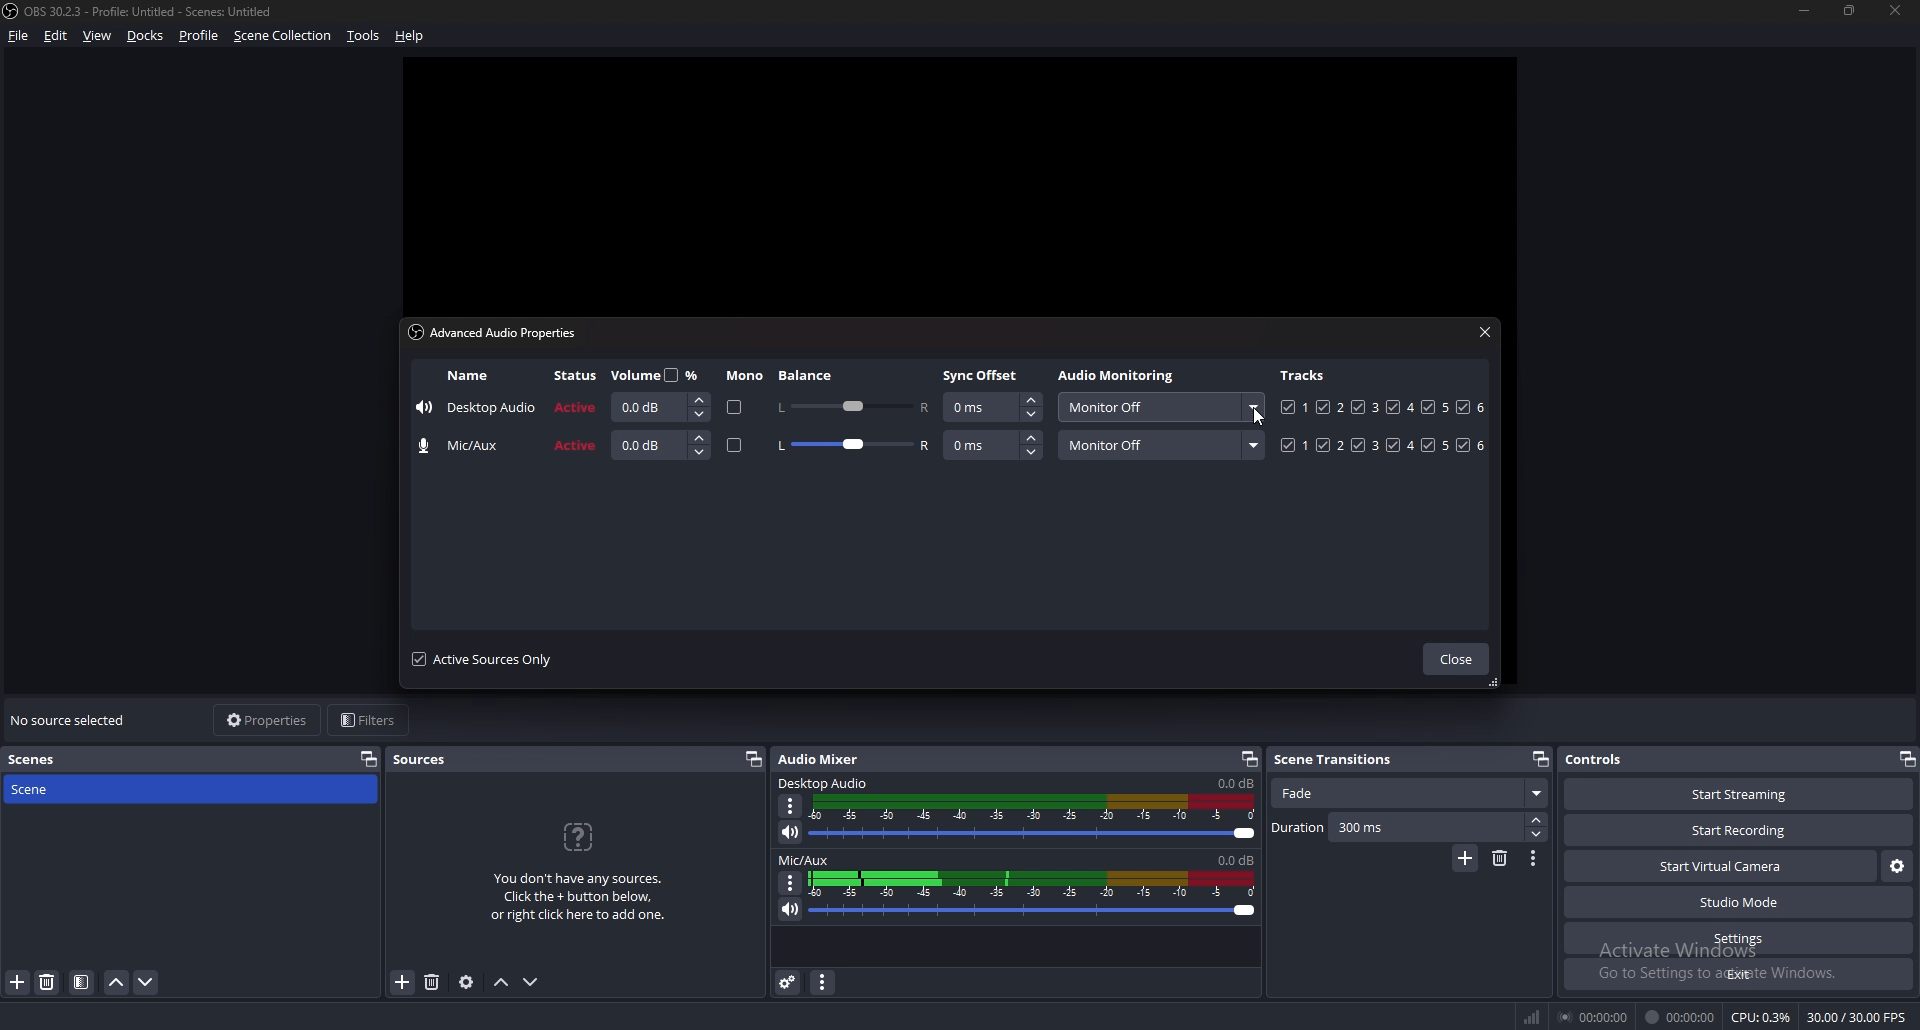 This screenshot has height=1030, width=1920. Describe the element at coordinates (788, 909) in the screenshot. I see `mute` at that location.